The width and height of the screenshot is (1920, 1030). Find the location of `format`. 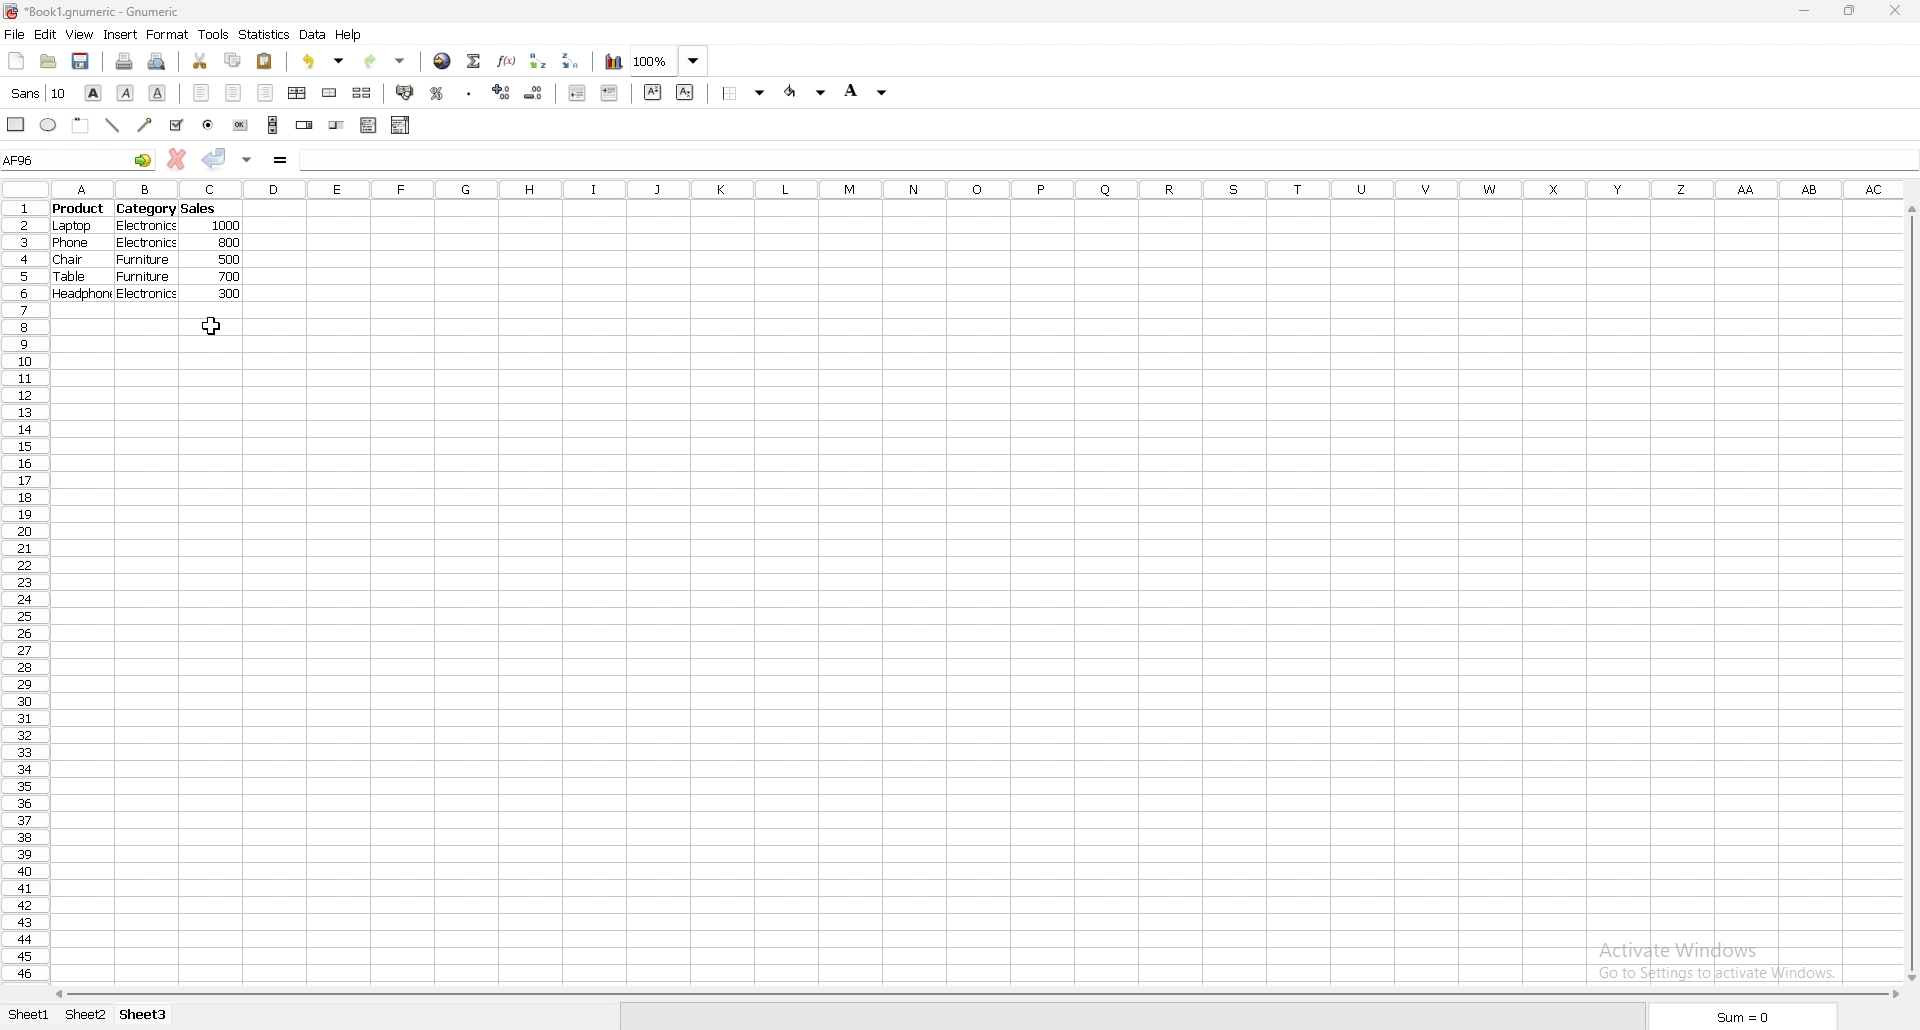

format is located at coordinates (167, 34).